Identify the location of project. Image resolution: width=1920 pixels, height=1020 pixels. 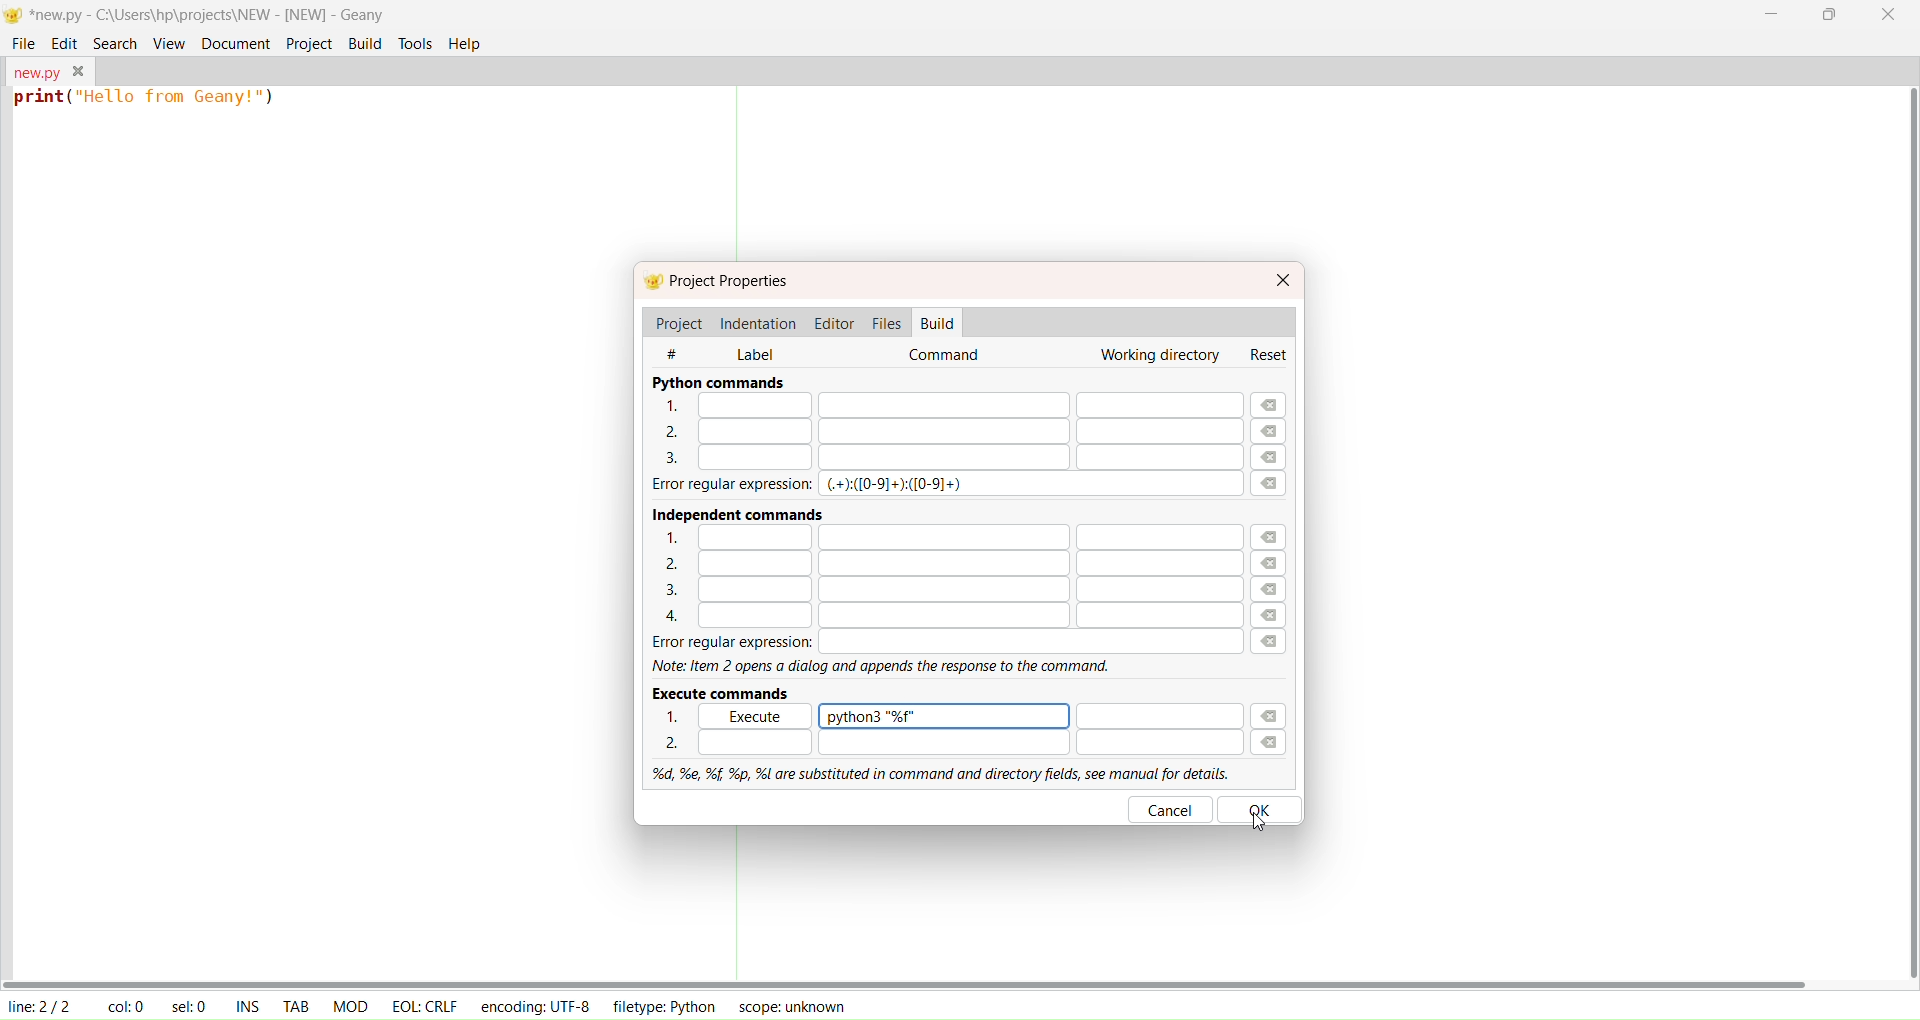
(678, 323).